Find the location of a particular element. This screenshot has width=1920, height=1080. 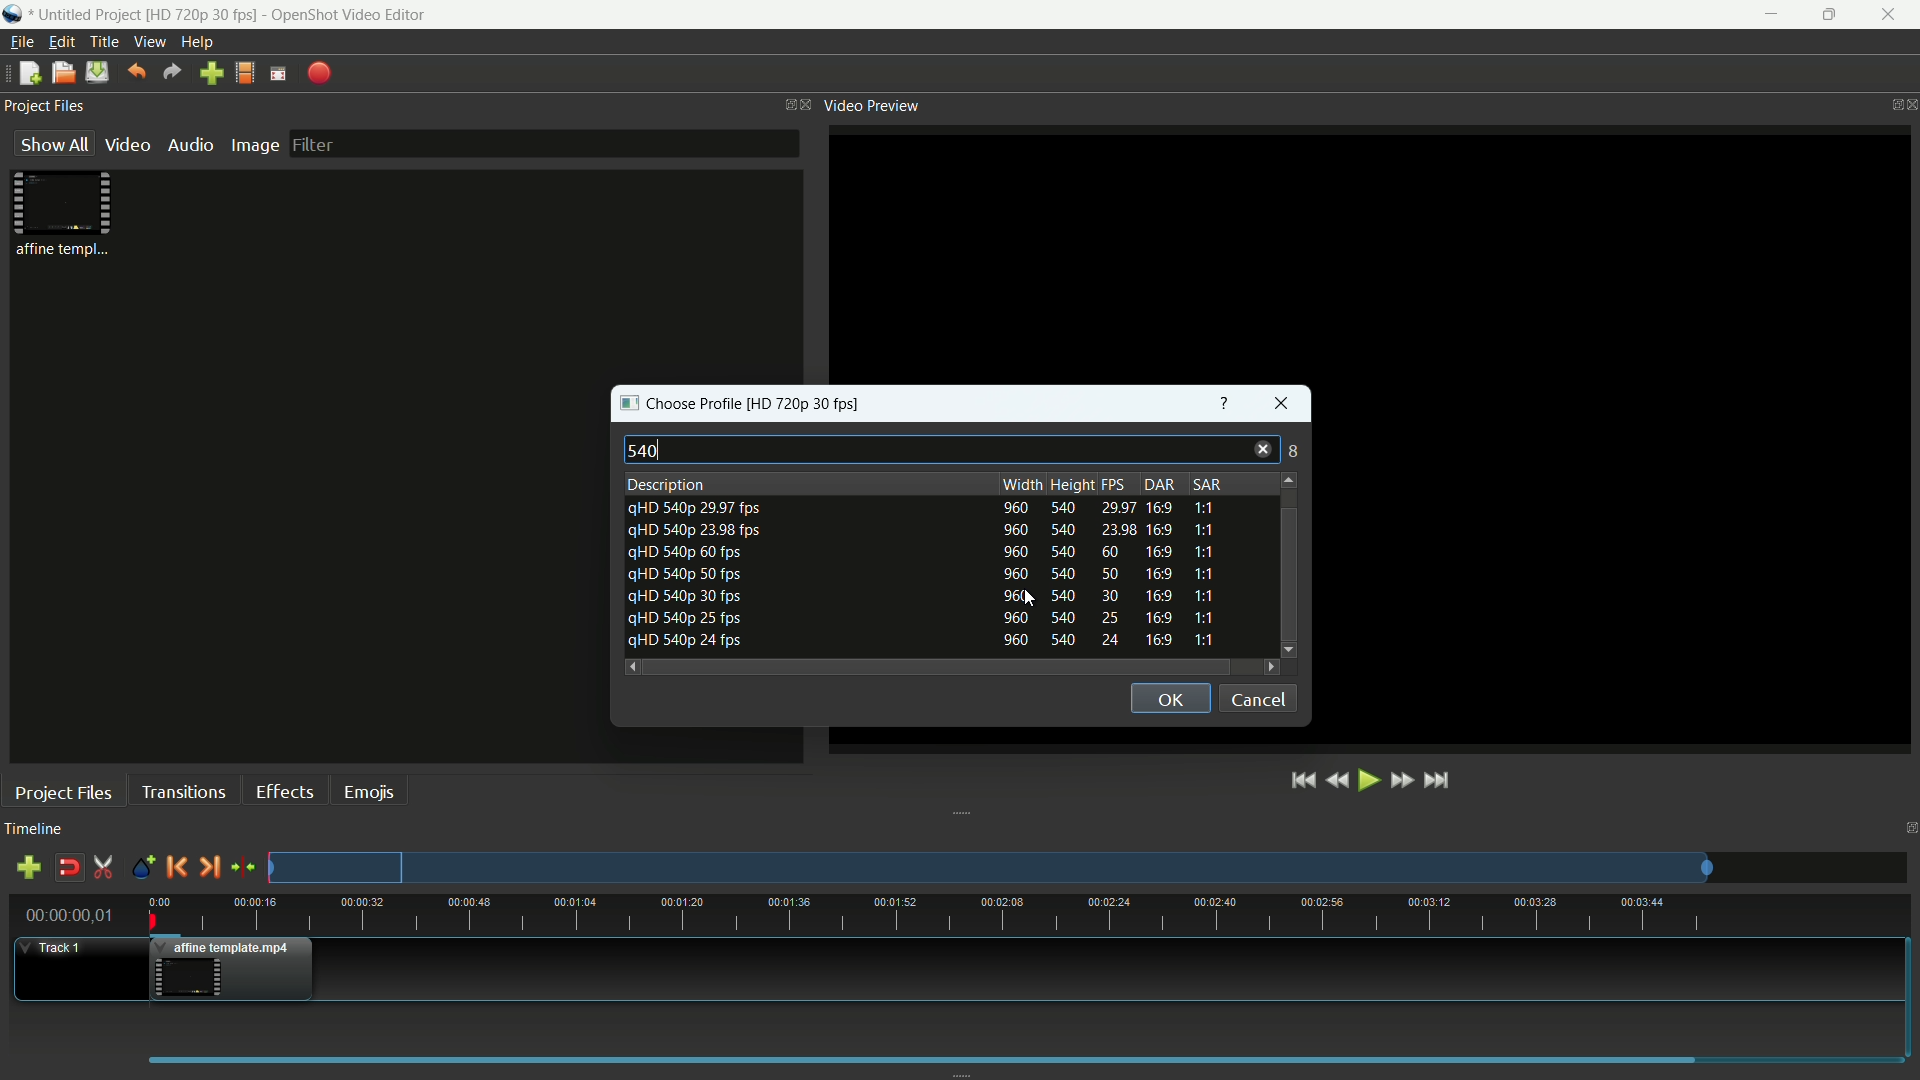

open file is located at coordinates (61, 73).